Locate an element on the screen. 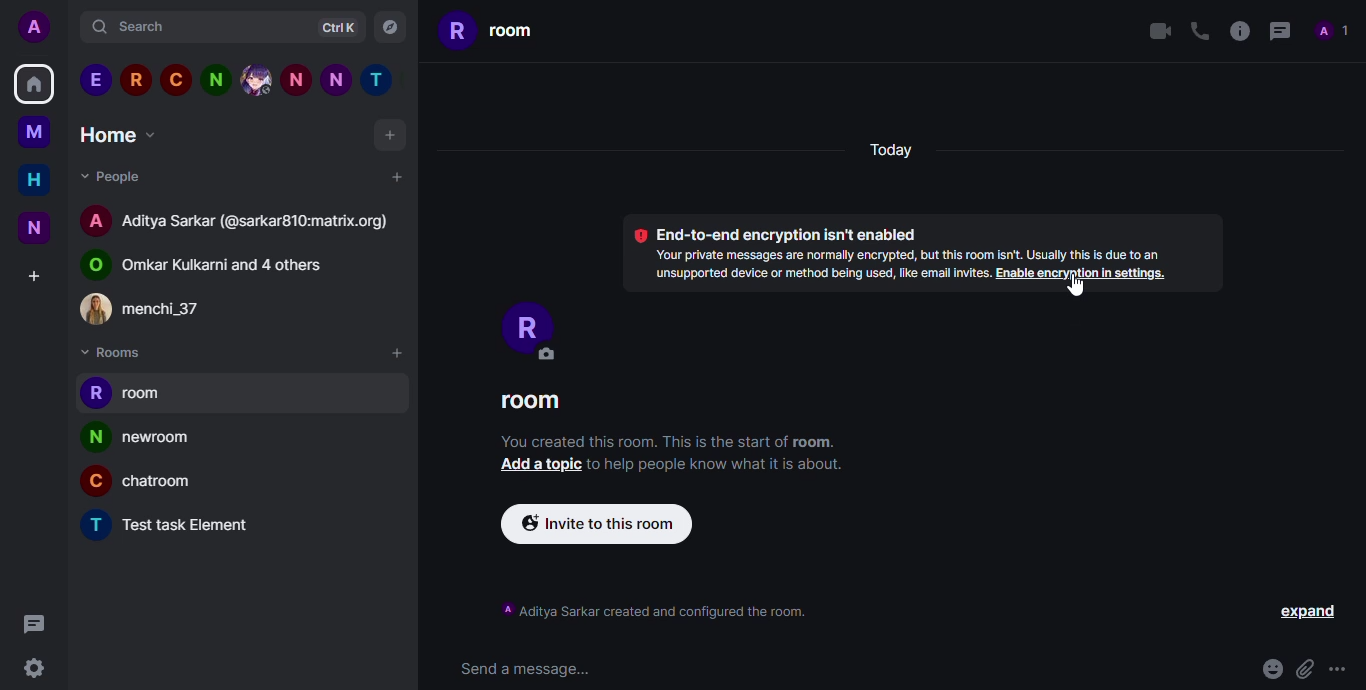 The height and width of the screenshot is (690, 1366). info- Aditya sarkar created and configured this room is located at coordinates (657, 609).